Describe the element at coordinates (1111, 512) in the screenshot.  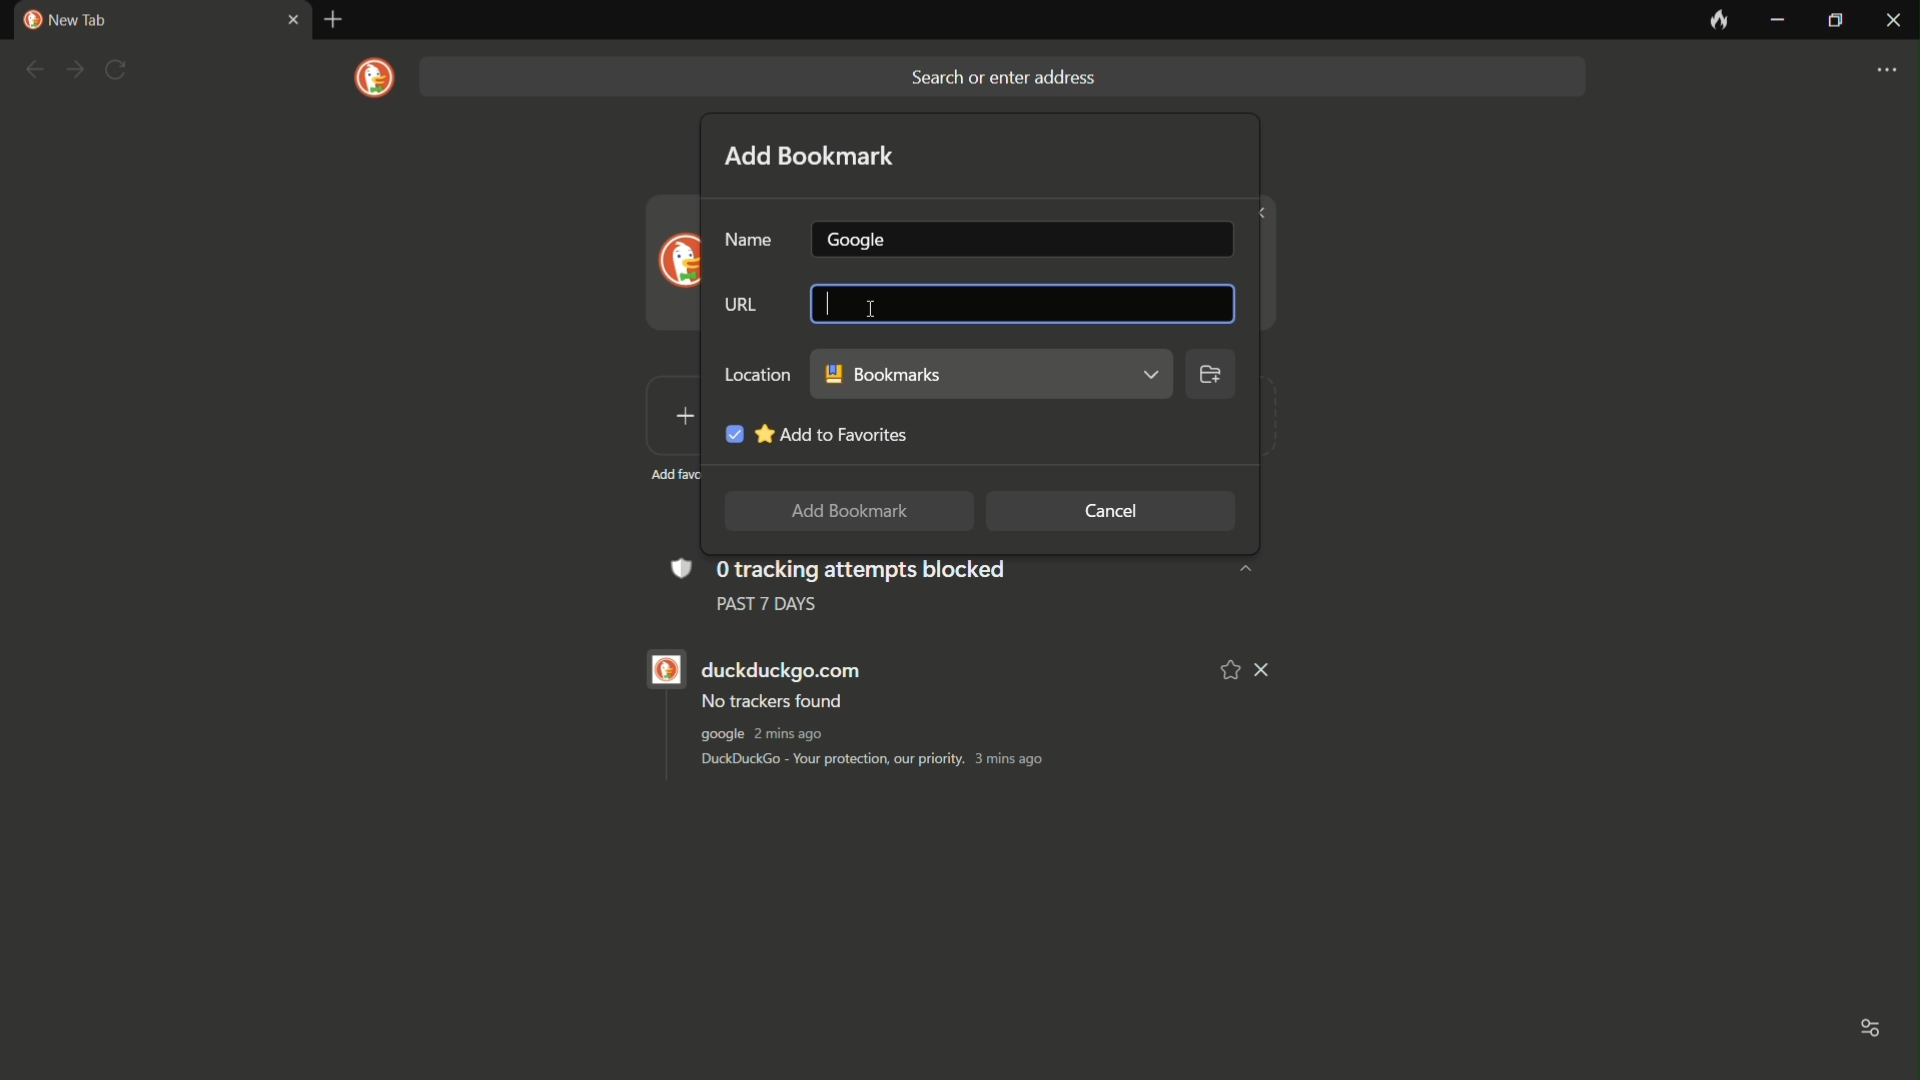
I see `cancel button` at that location.